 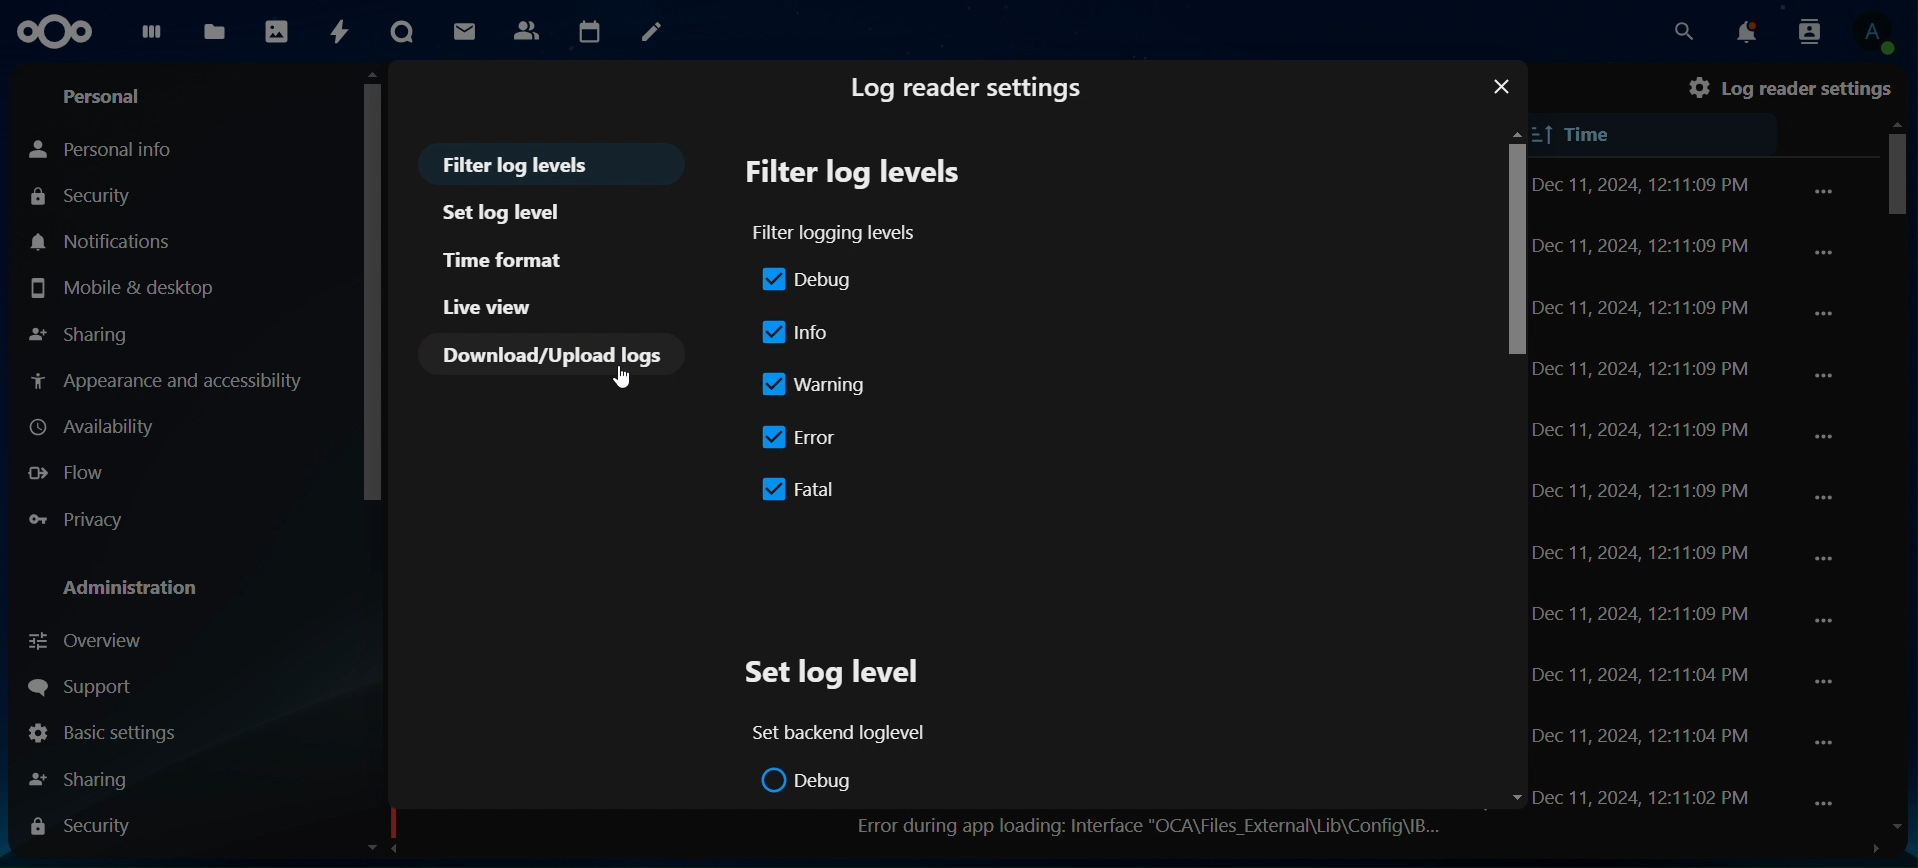 I want to click on basic settings, so click(x=104, y=733).